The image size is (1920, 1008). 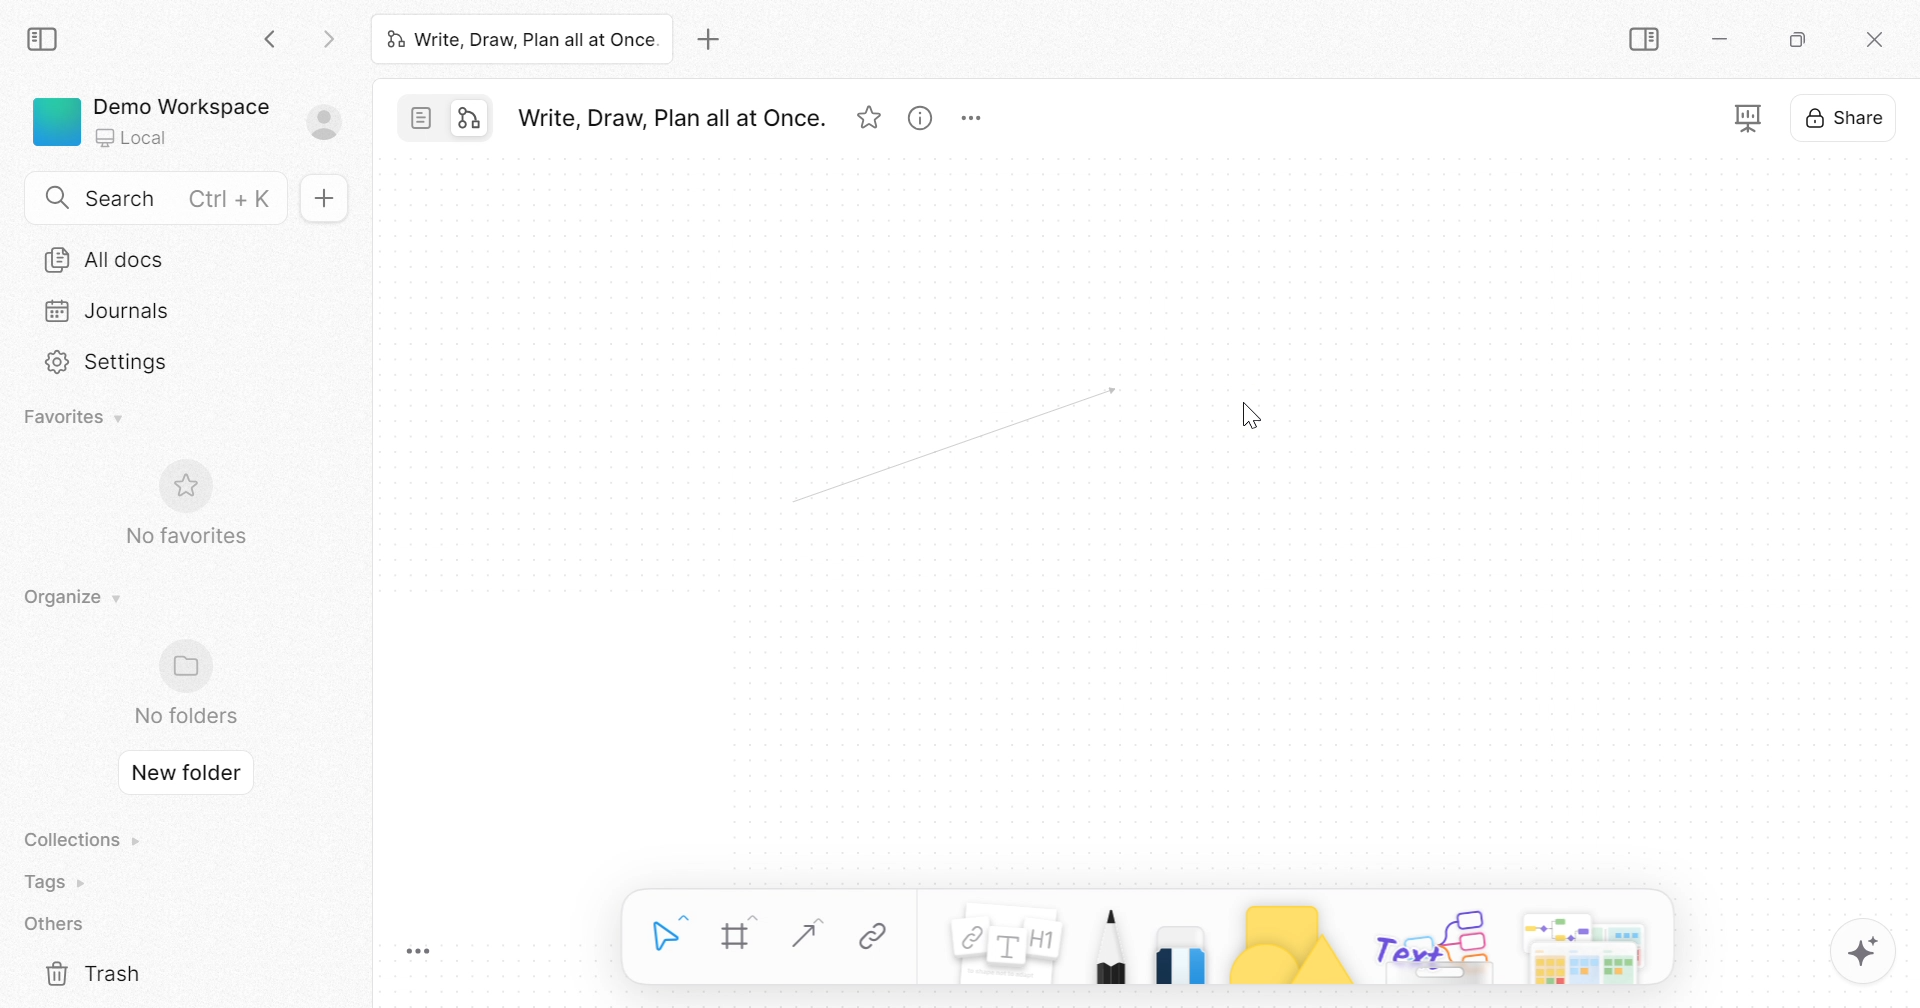 I want to click on Settings, so click(x=108, y=362).